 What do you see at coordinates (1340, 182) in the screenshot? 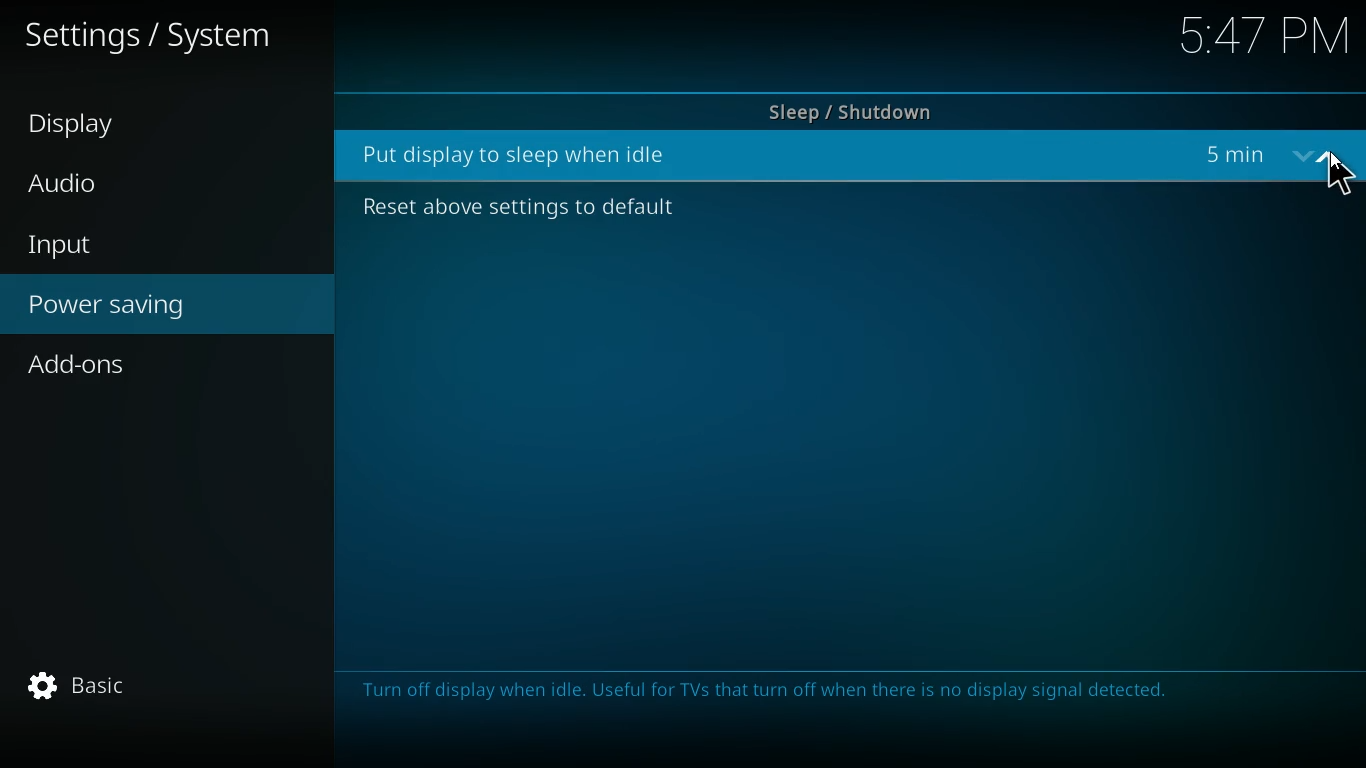
I see `Cursor` at bounding box center [1340, 182].